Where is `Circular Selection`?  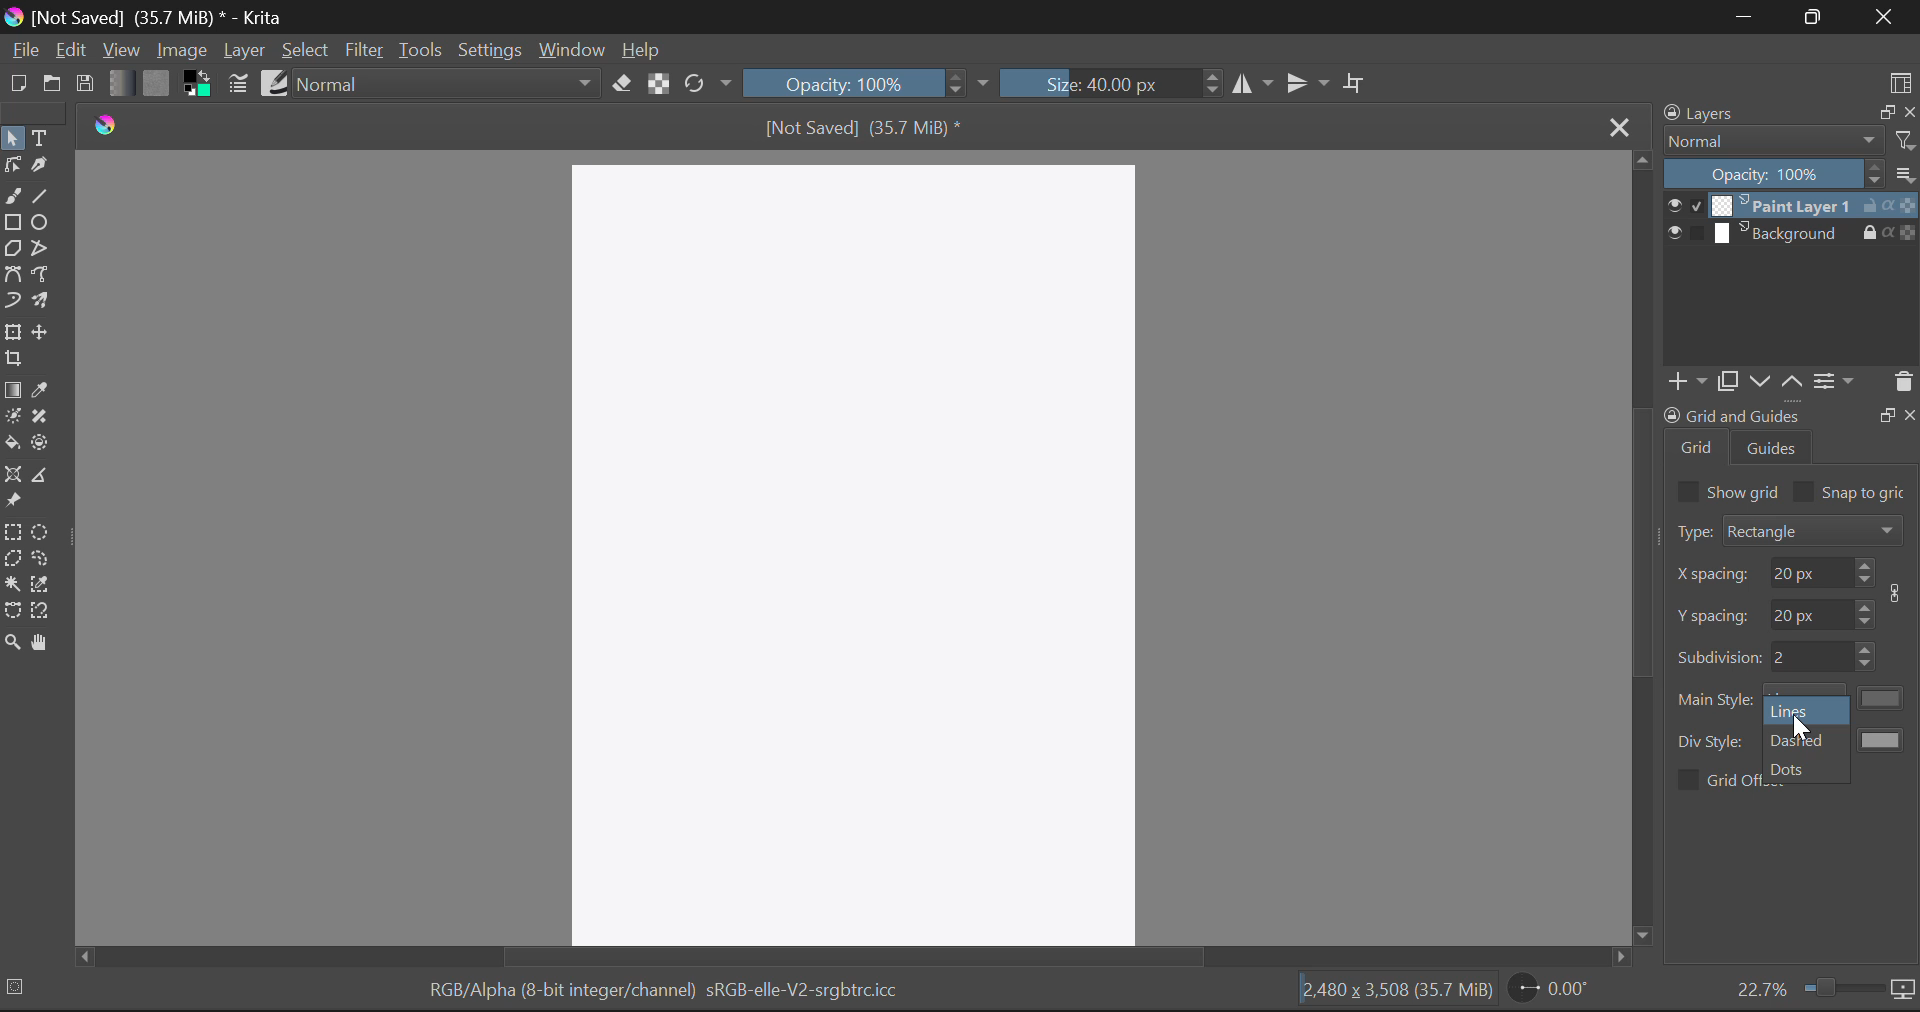
Circular Selection is located at coordinates (43, 533).